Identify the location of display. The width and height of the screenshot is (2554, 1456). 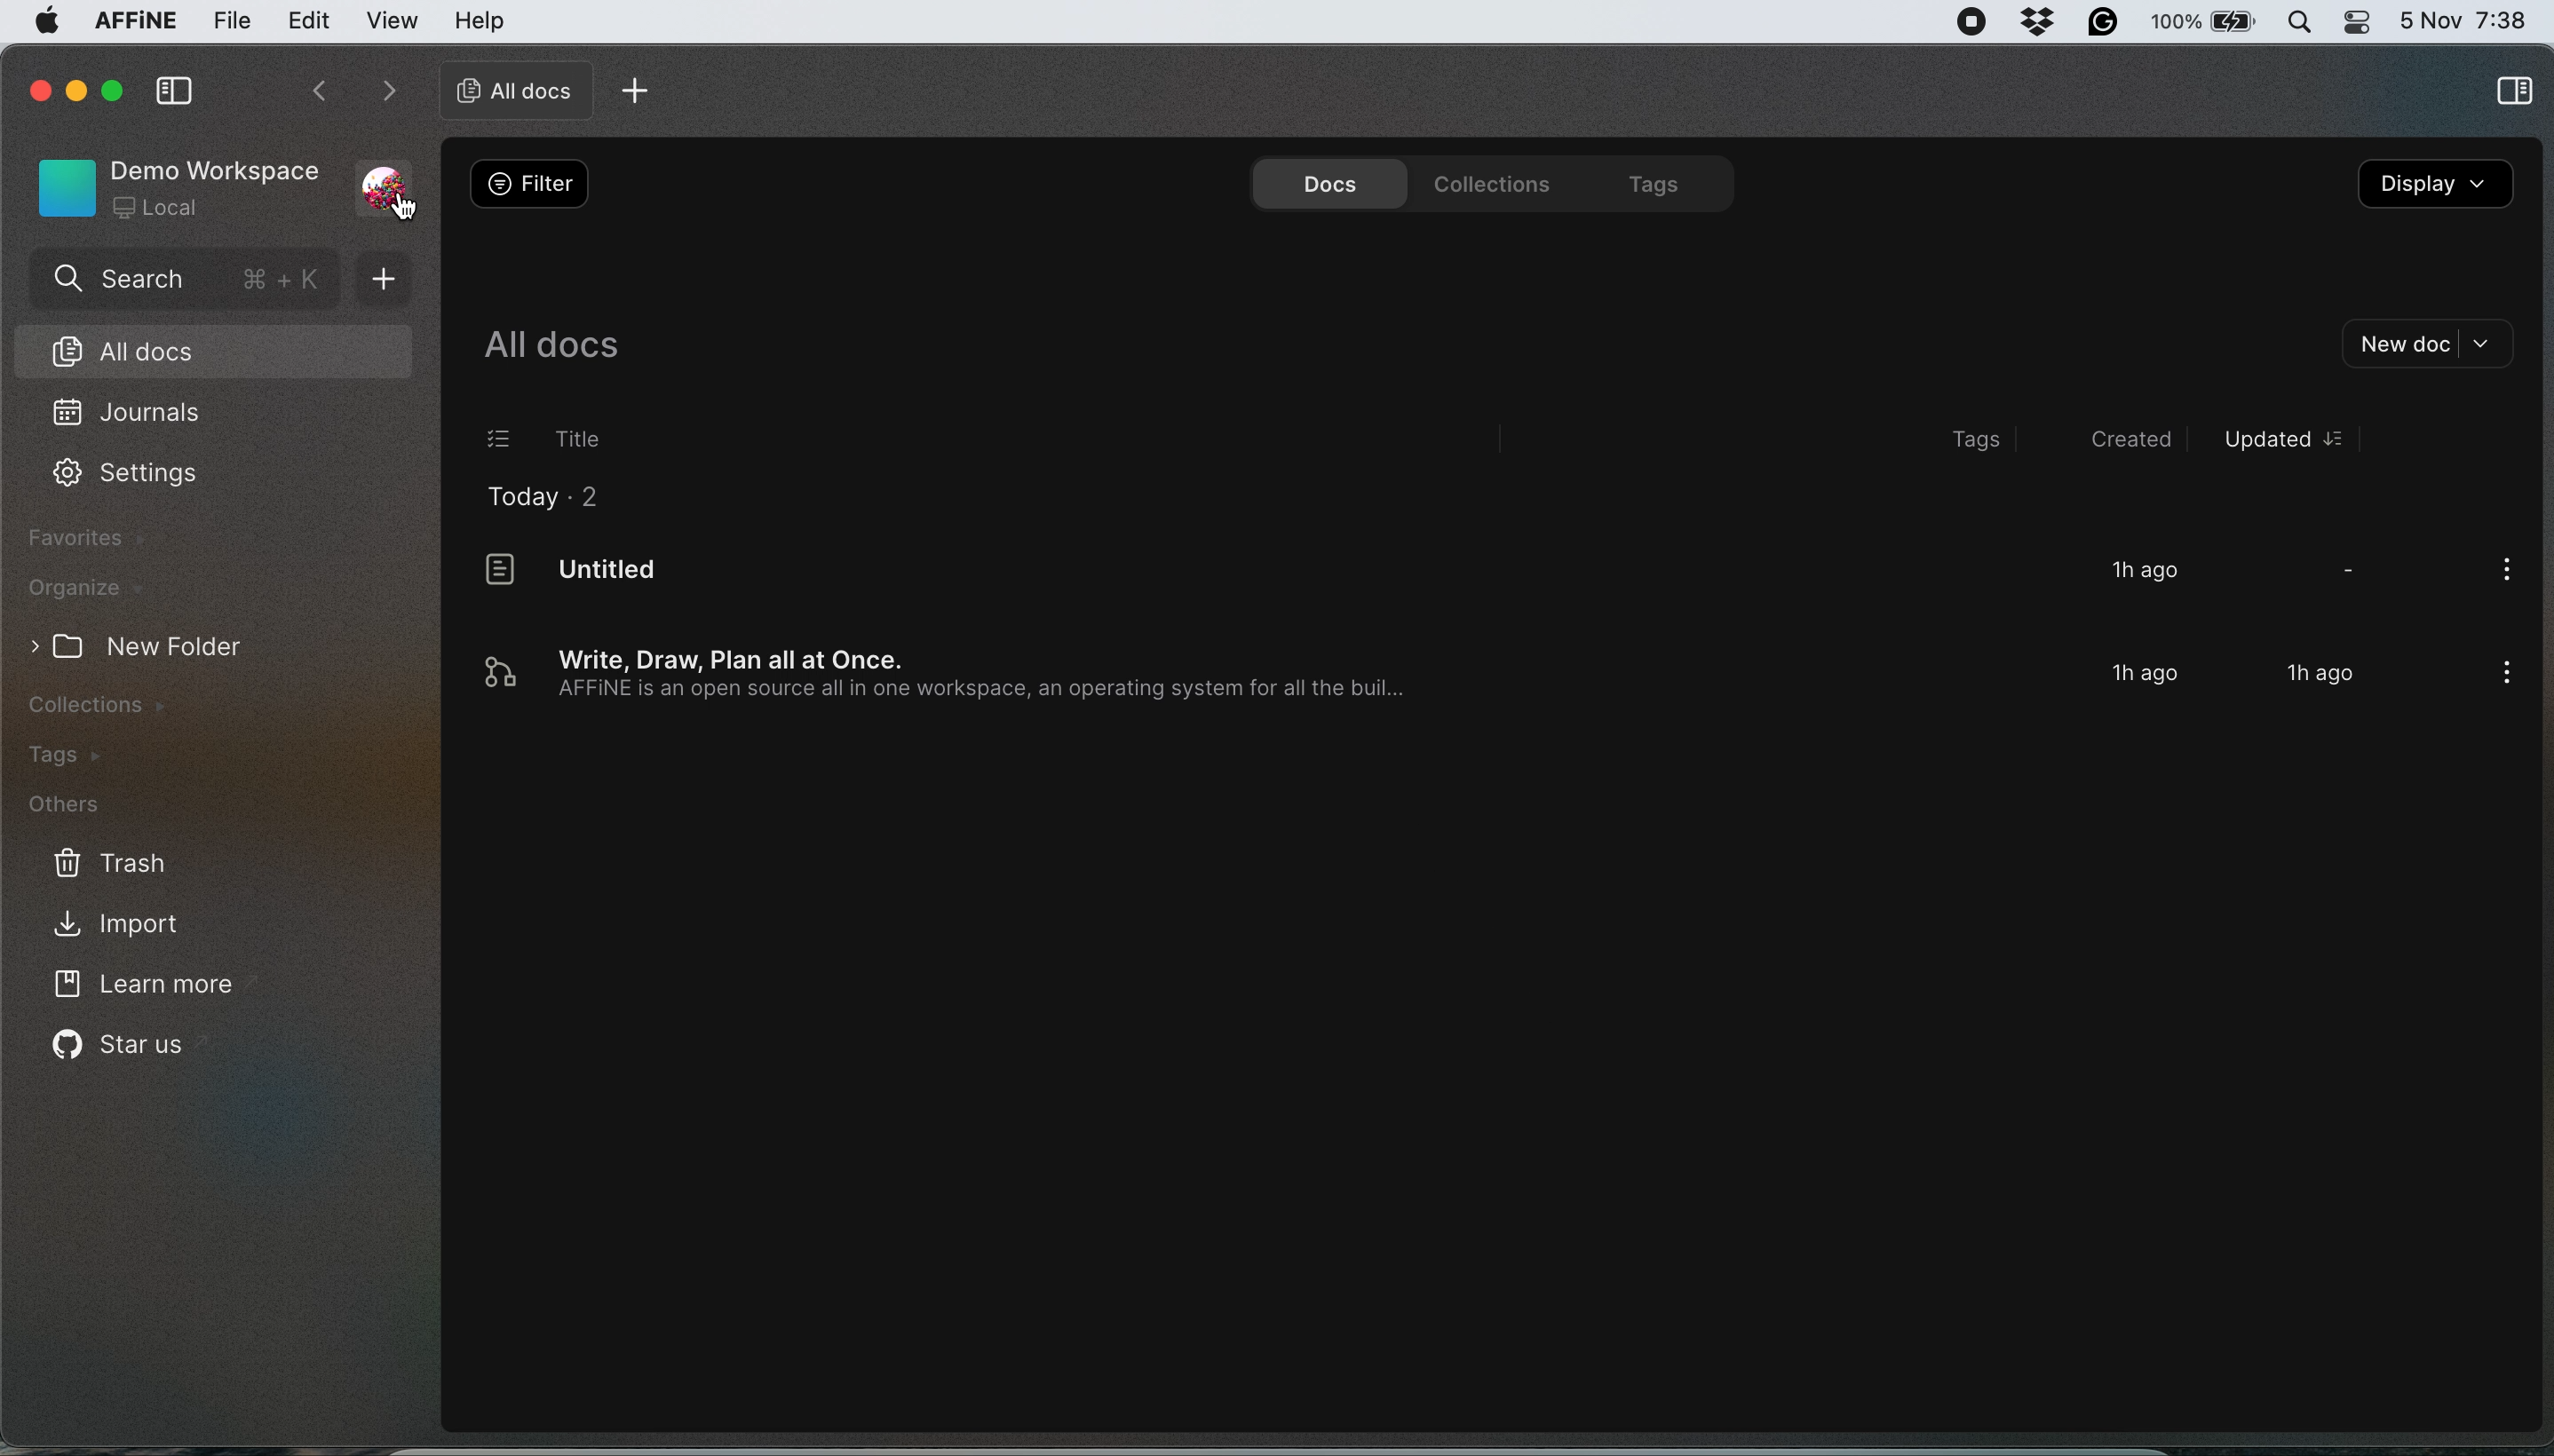
(2436, 188).